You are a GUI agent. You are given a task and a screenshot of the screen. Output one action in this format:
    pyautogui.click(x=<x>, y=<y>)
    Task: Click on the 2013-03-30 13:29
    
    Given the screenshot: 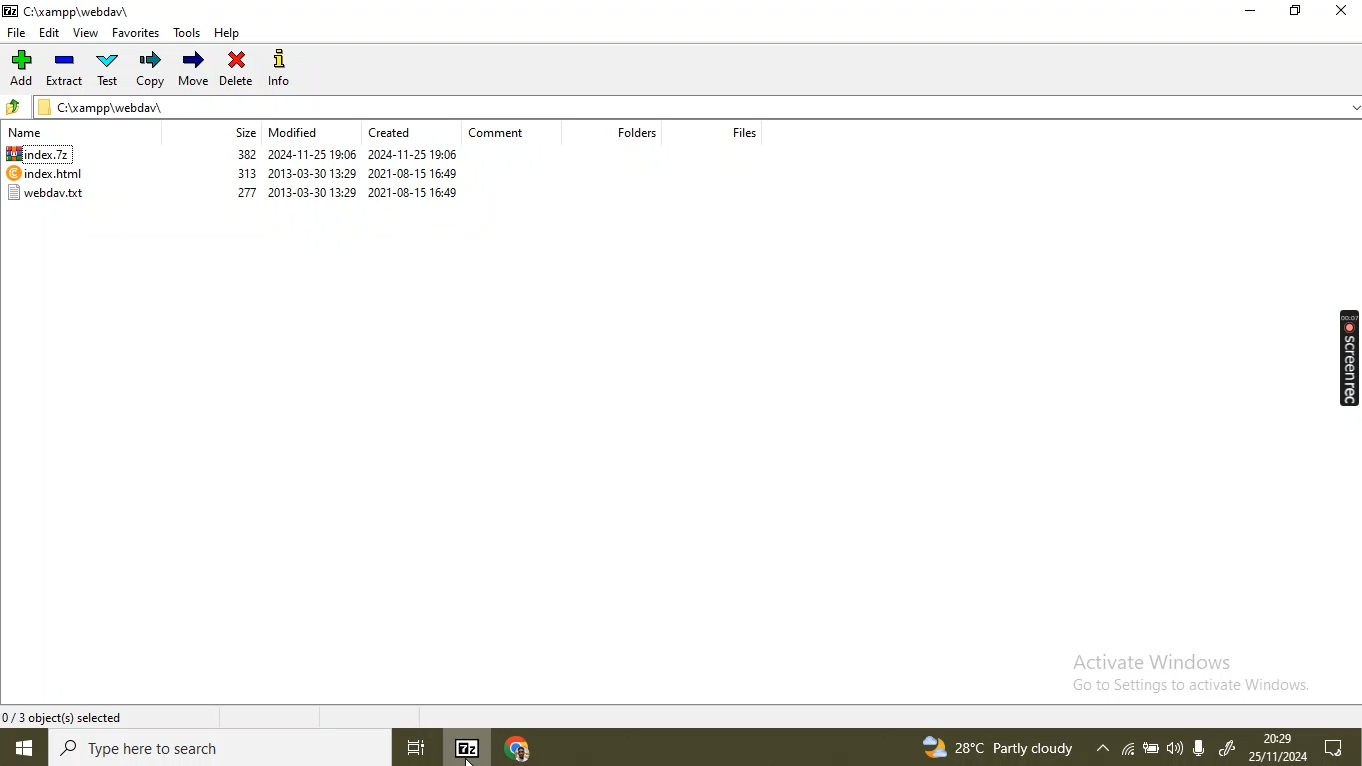 What is the action you would take?
    pyautogui.click(x=311, y=171)
    